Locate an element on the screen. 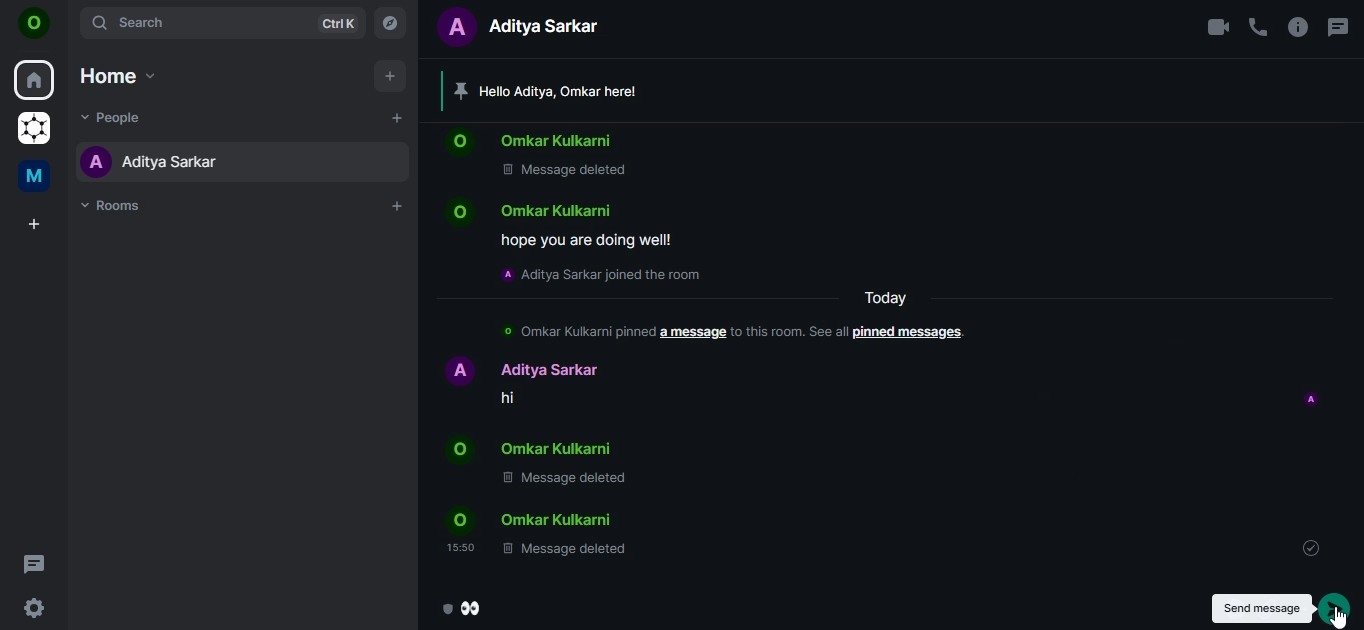 This screenshot has width=1364, height=630. text is located at coordinates (528, 29).